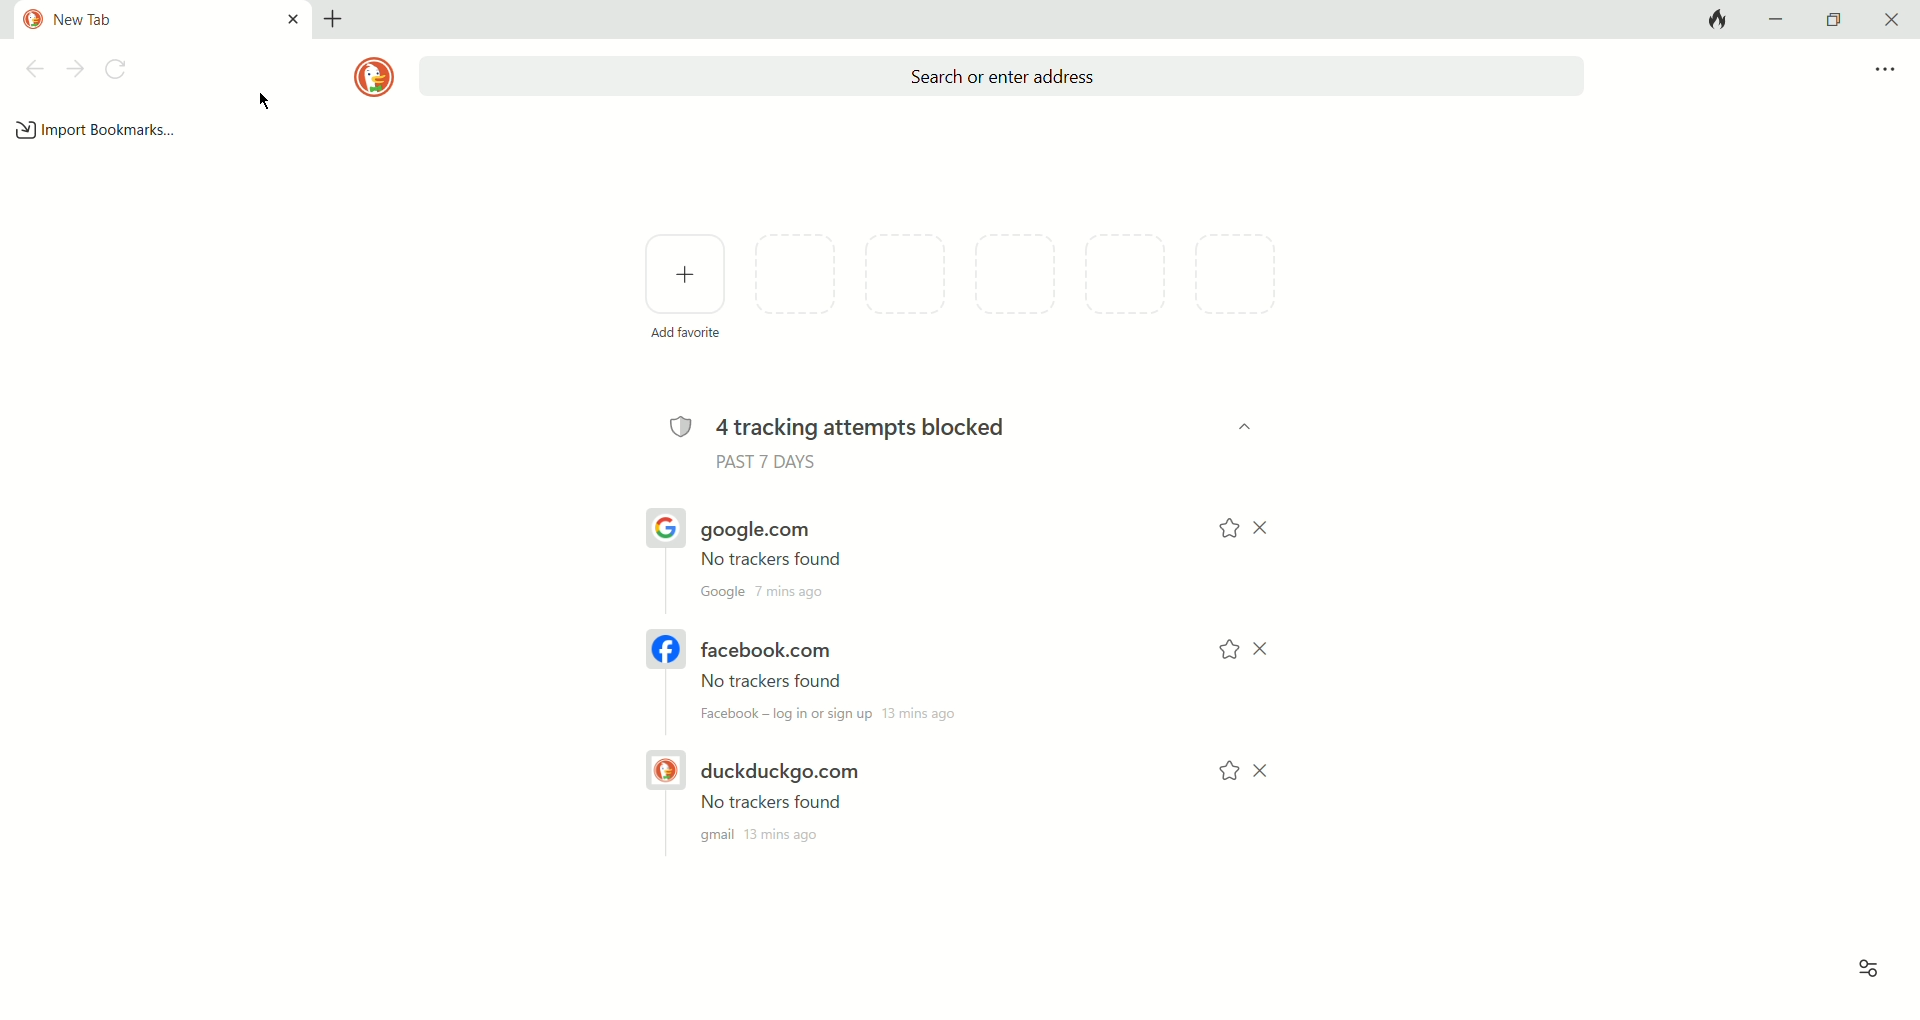 The image size is (1920, 1020). I want to click on CLOSE , so click(1270, 768).